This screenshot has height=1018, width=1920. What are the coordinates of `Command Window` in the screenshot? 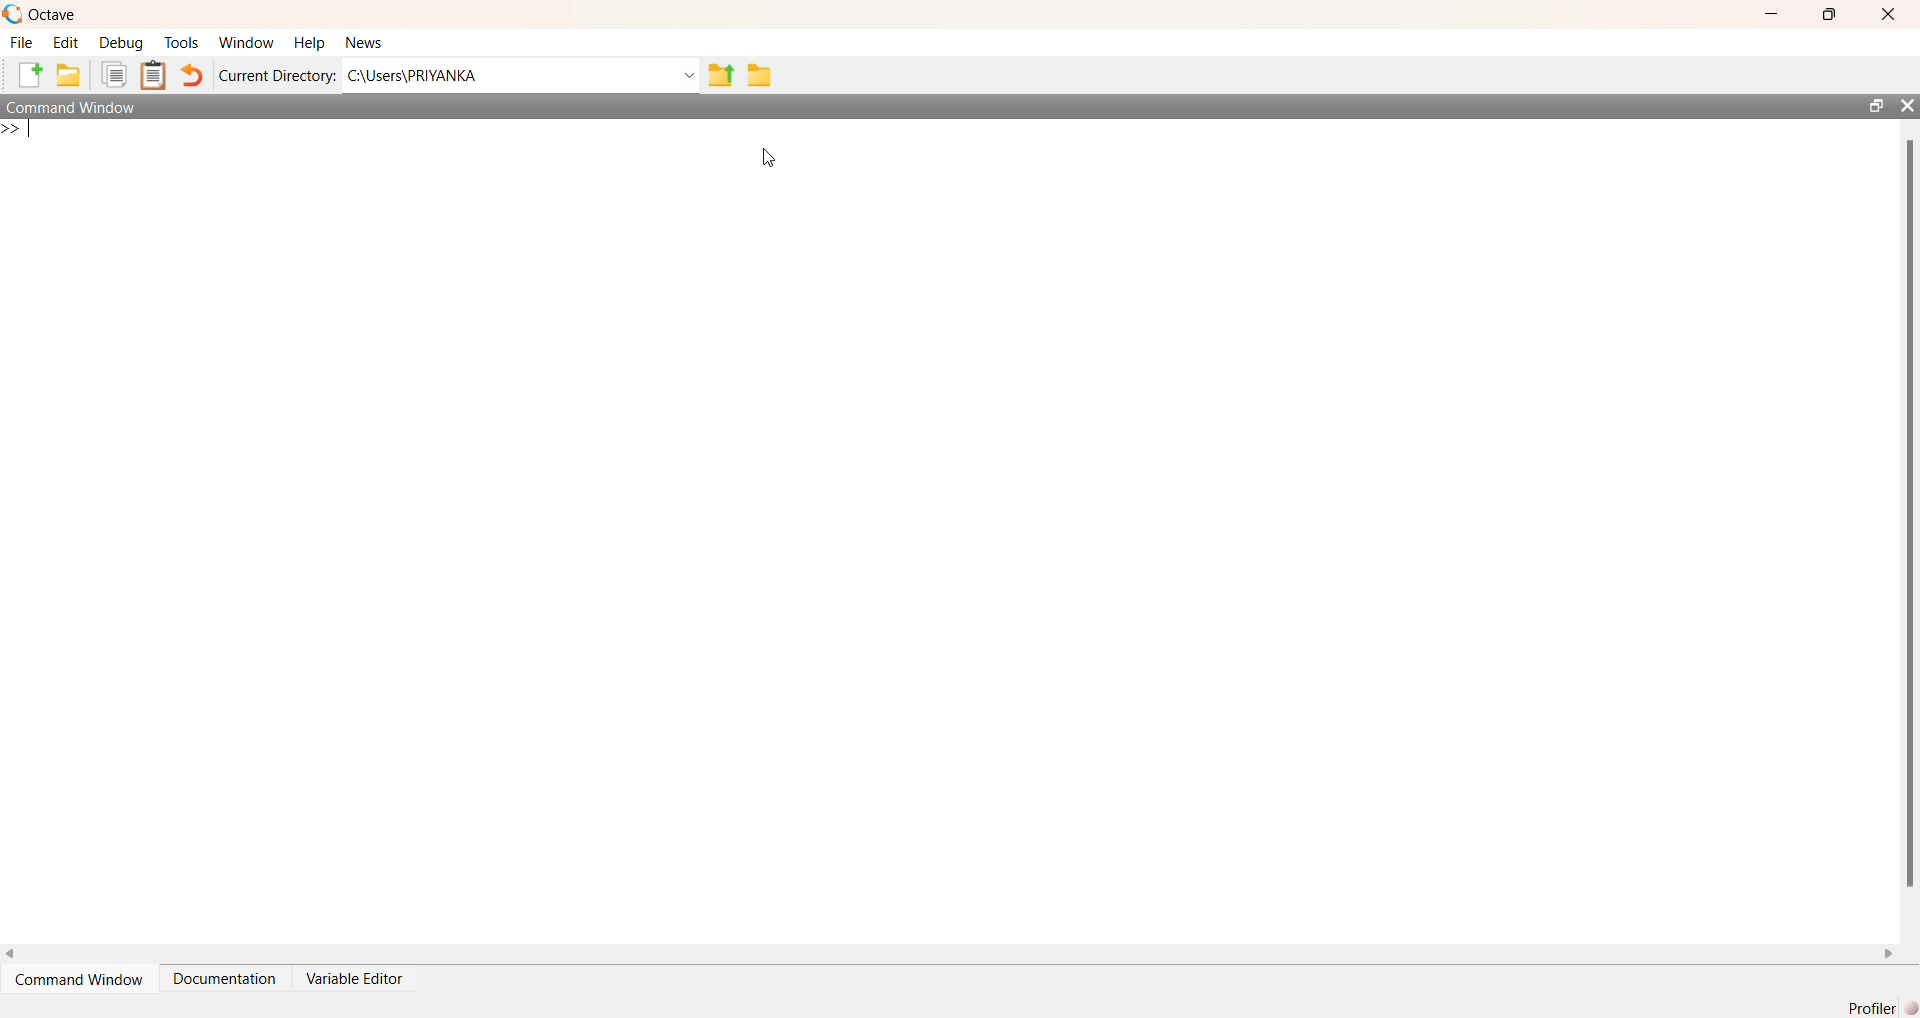 It's located at (77, 979).